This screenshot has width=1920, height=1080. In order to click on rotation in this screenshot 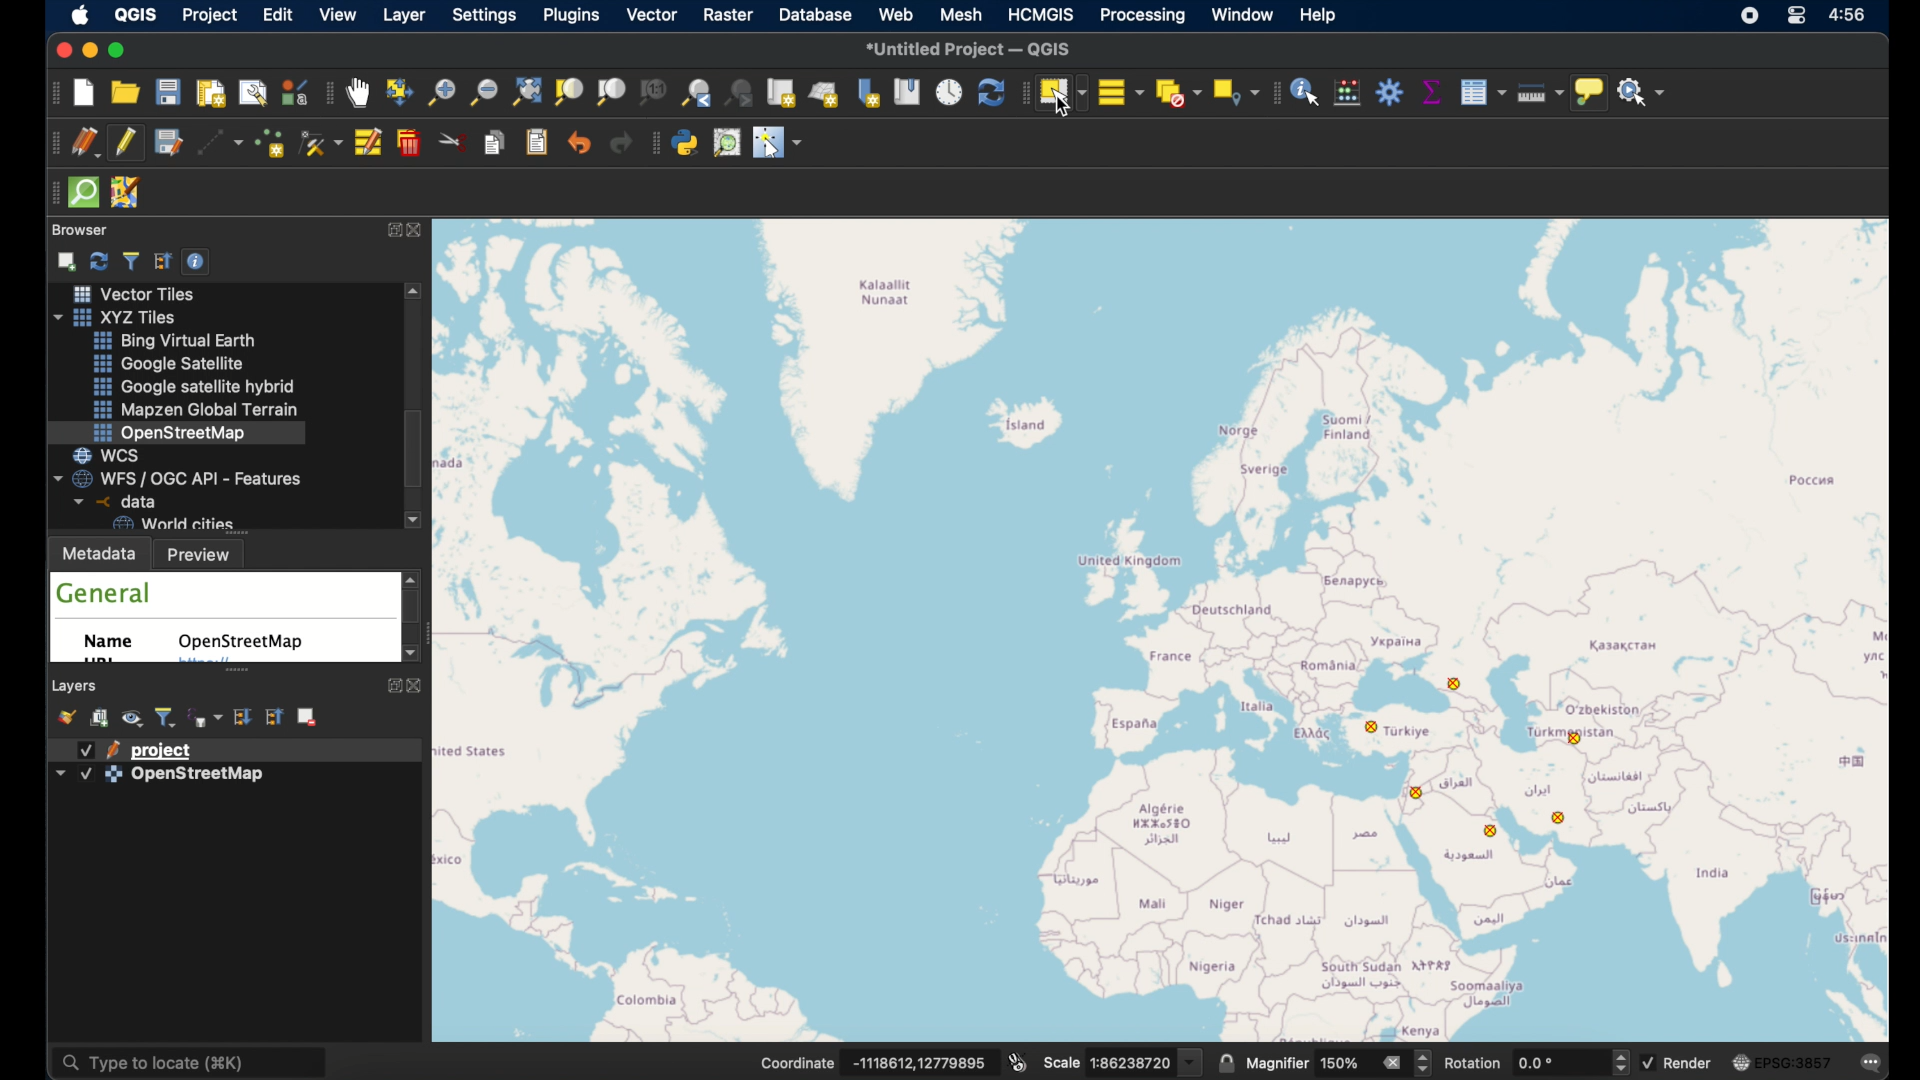, I will do `click(1475, 1063)`.